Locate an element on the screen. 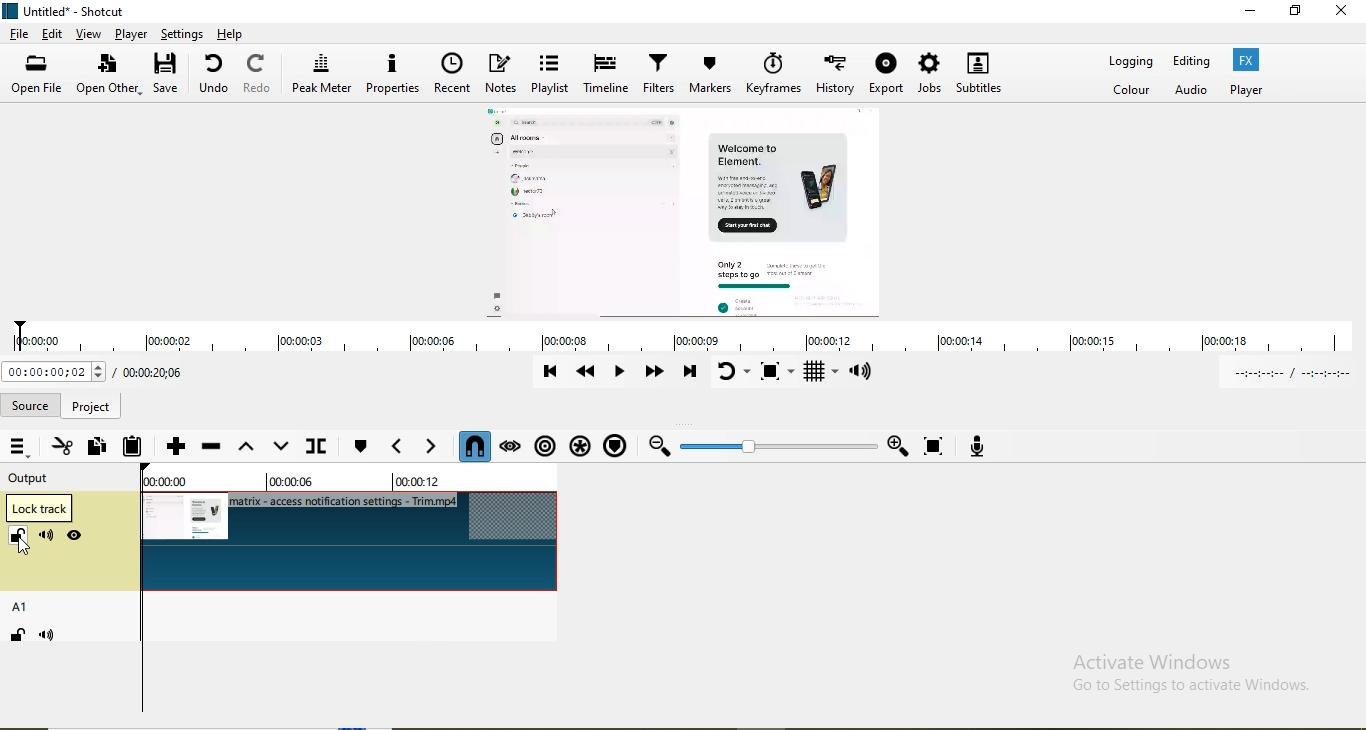 This screenshot has height=730, width=1366. Timelines is located at coordinates (606, 75).